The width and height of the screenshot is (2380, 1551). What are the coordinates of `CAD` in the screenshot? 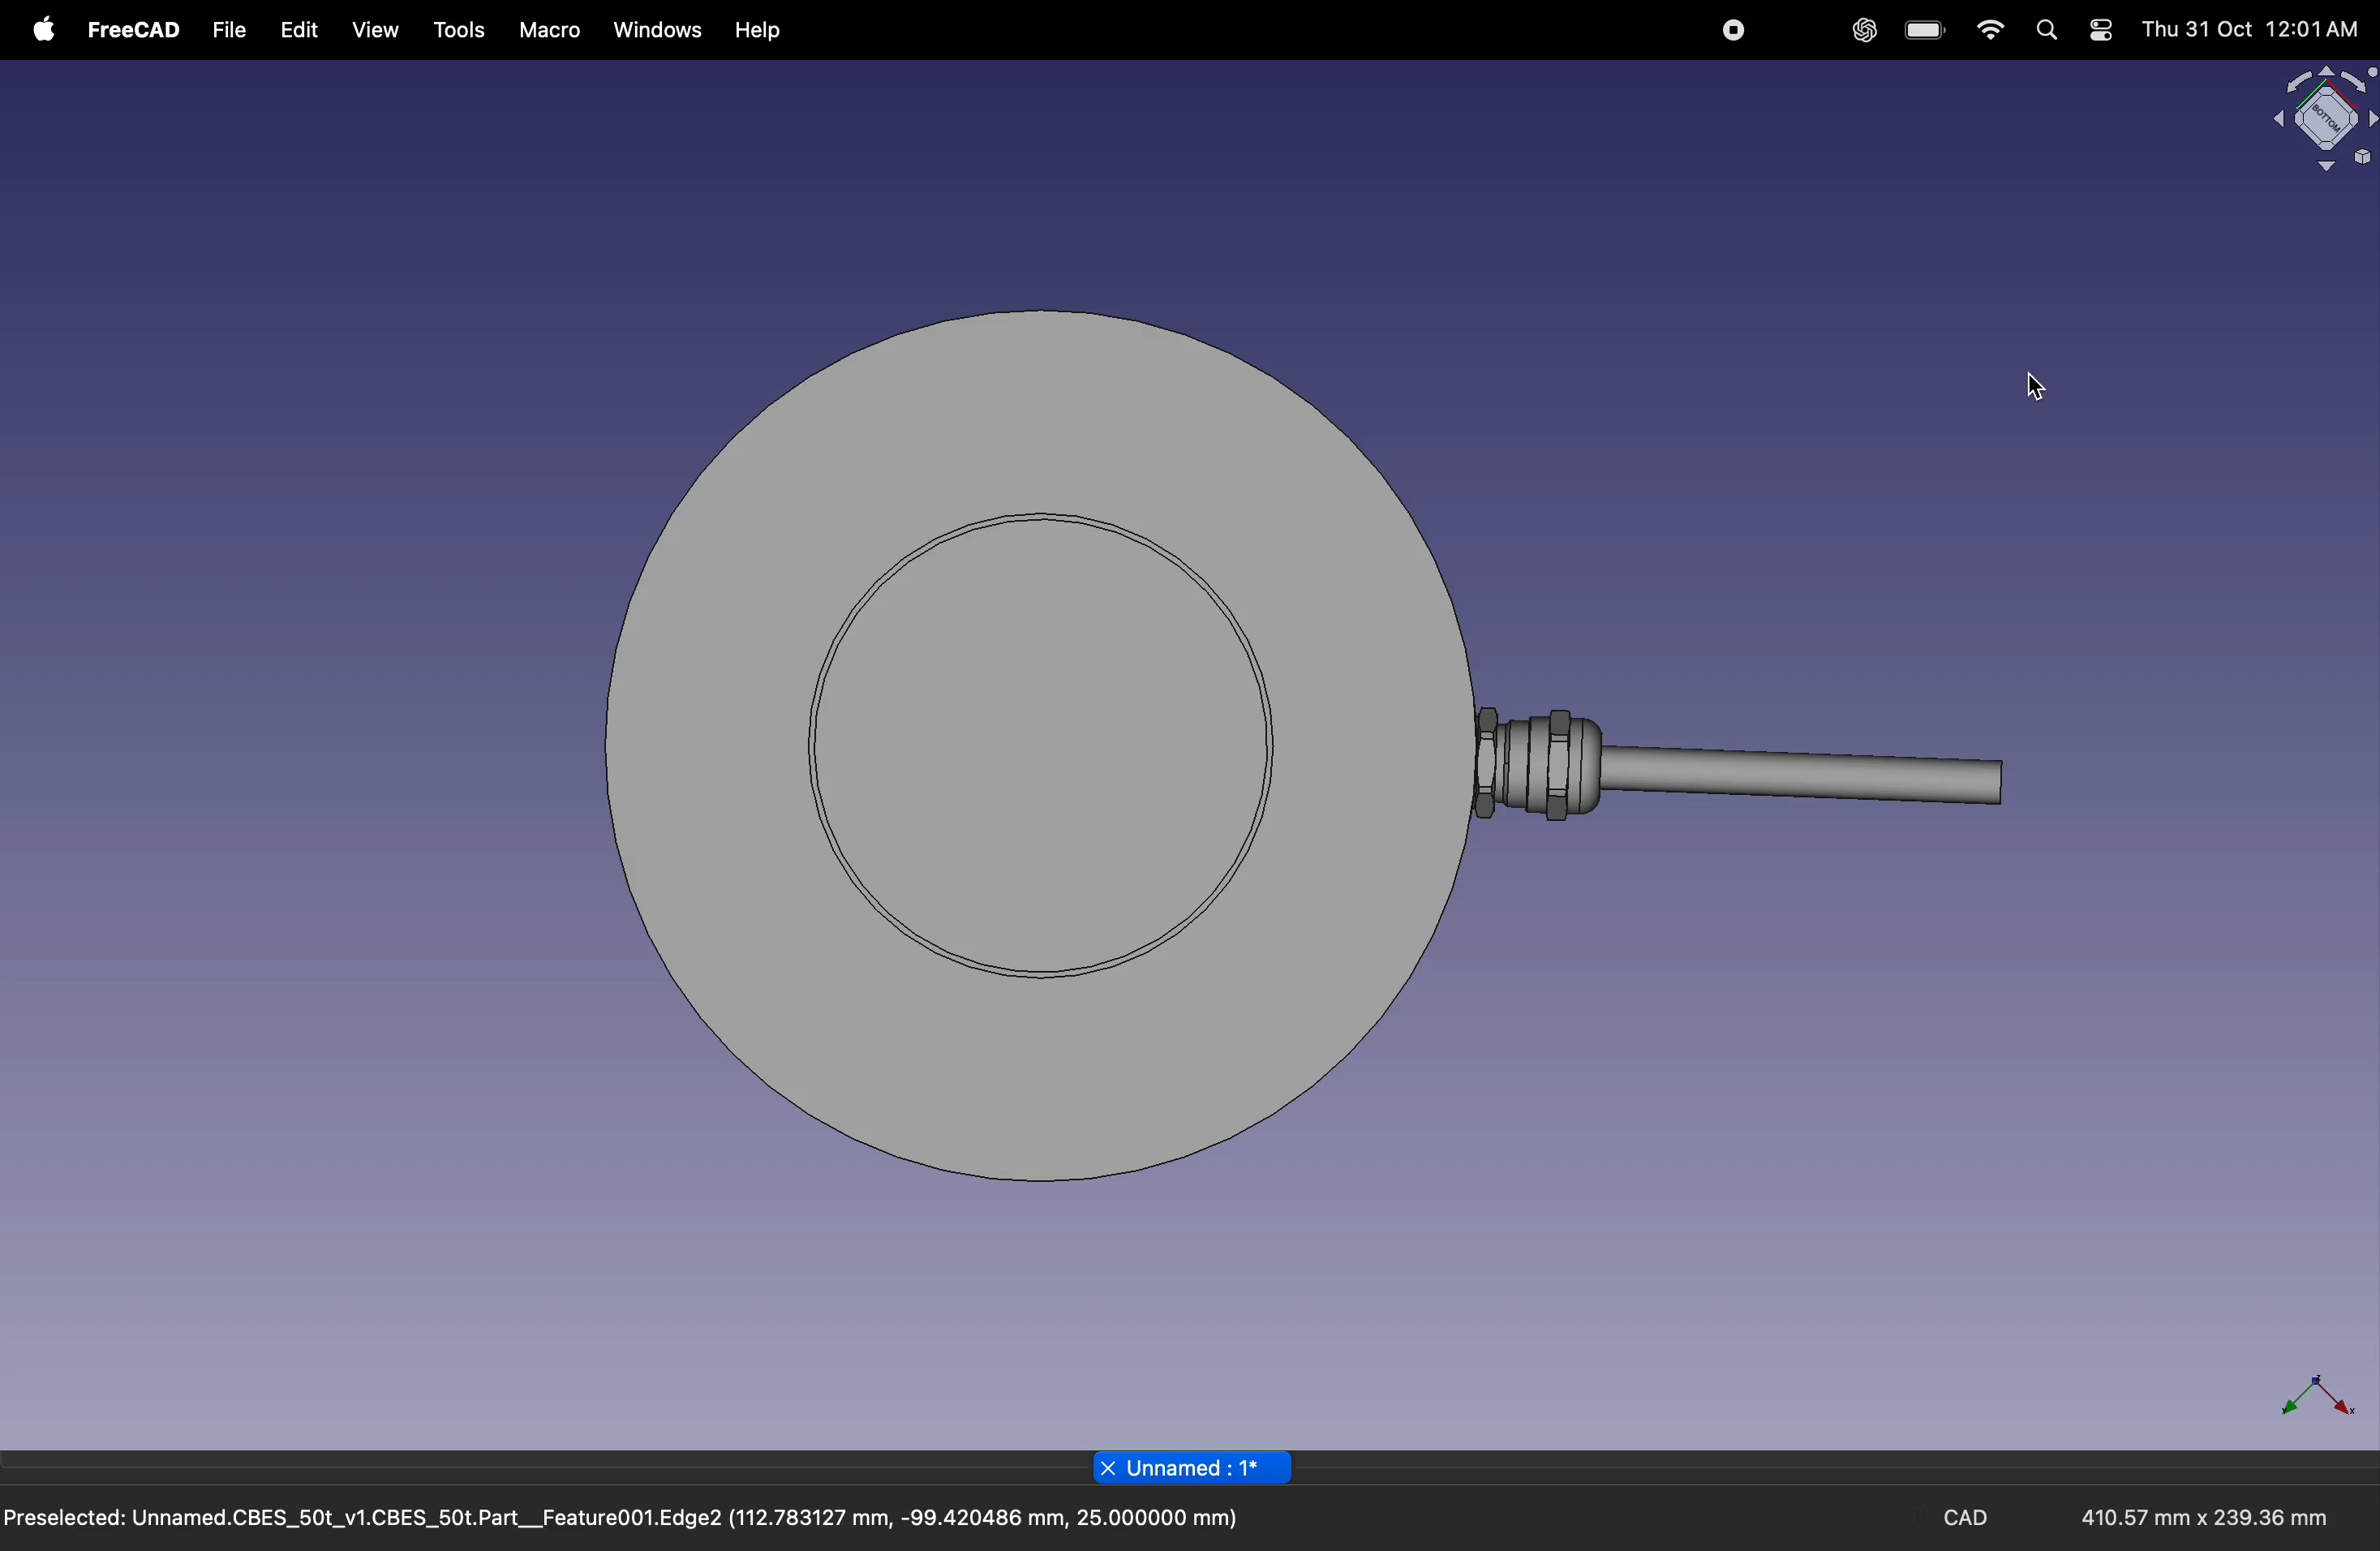 It's located at (1967, 1521).